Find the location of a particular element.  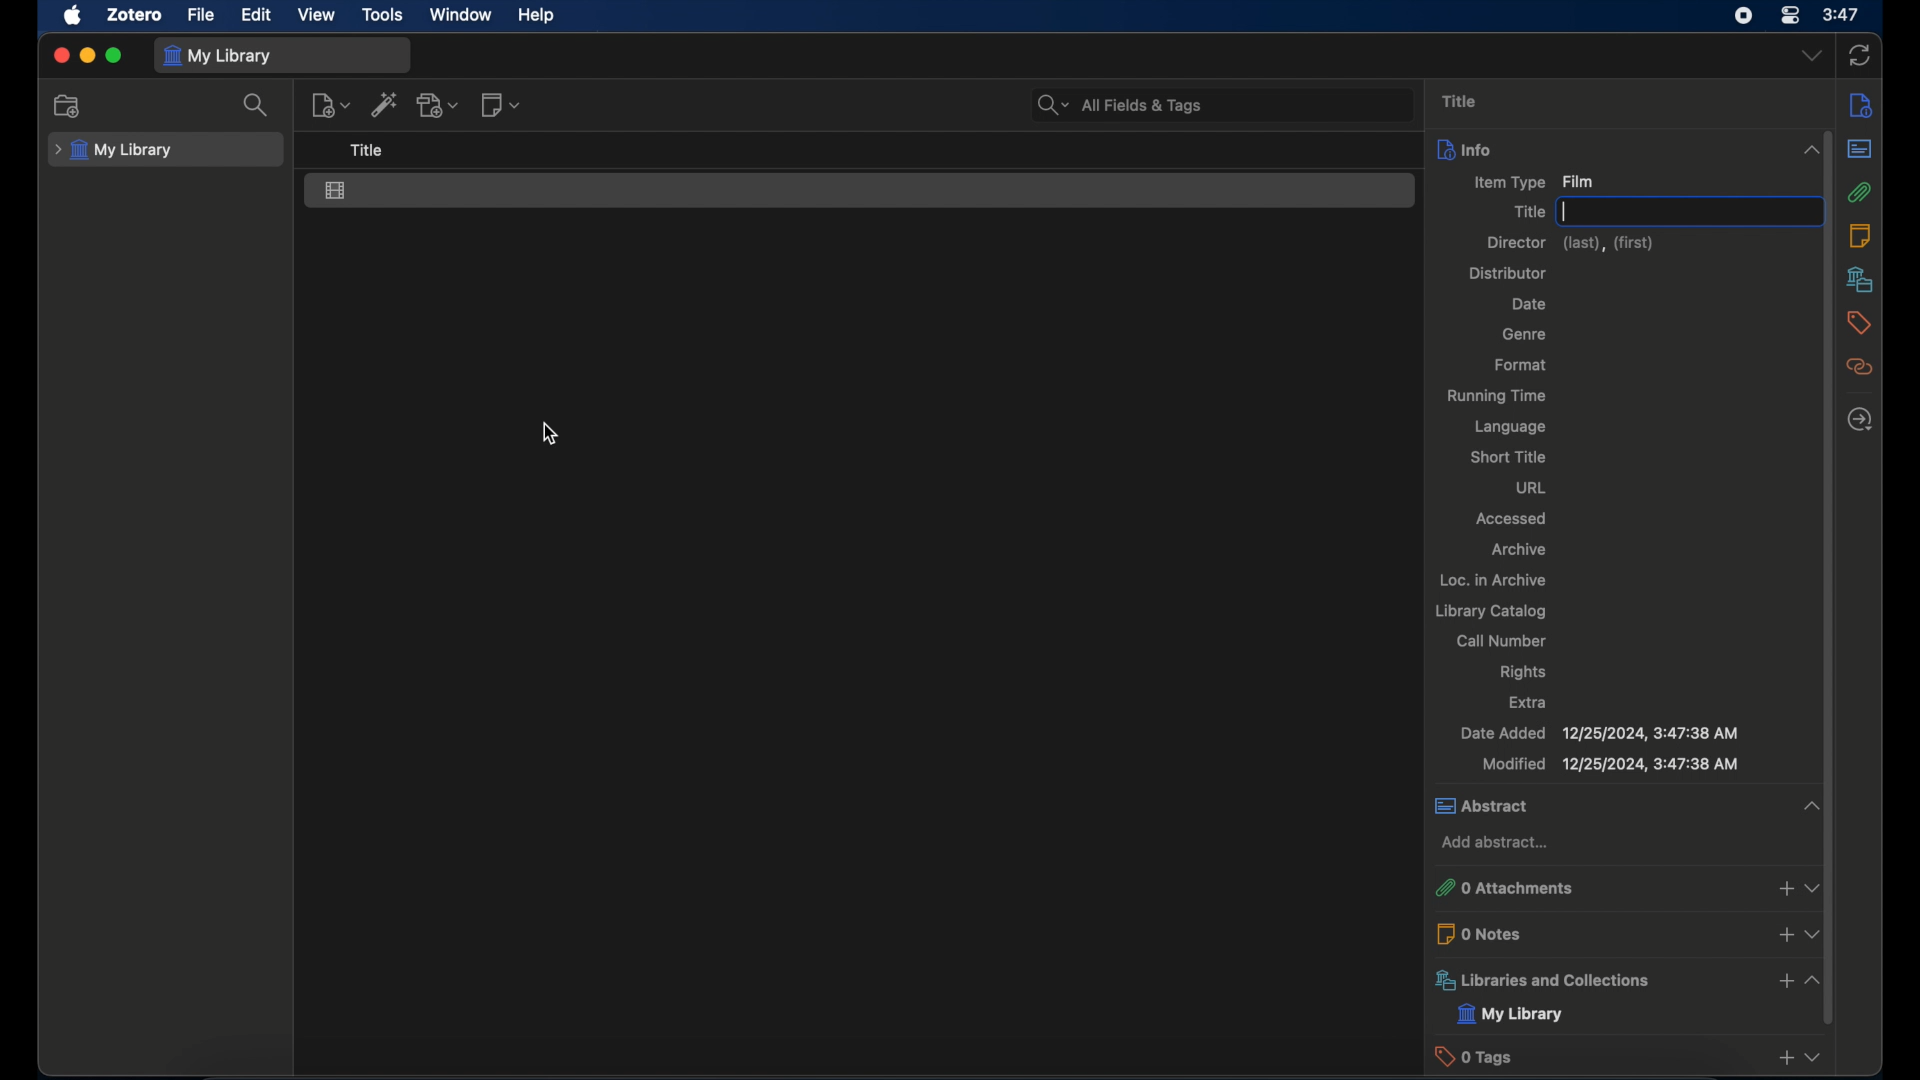

time is located at coordinates (1842, 13).